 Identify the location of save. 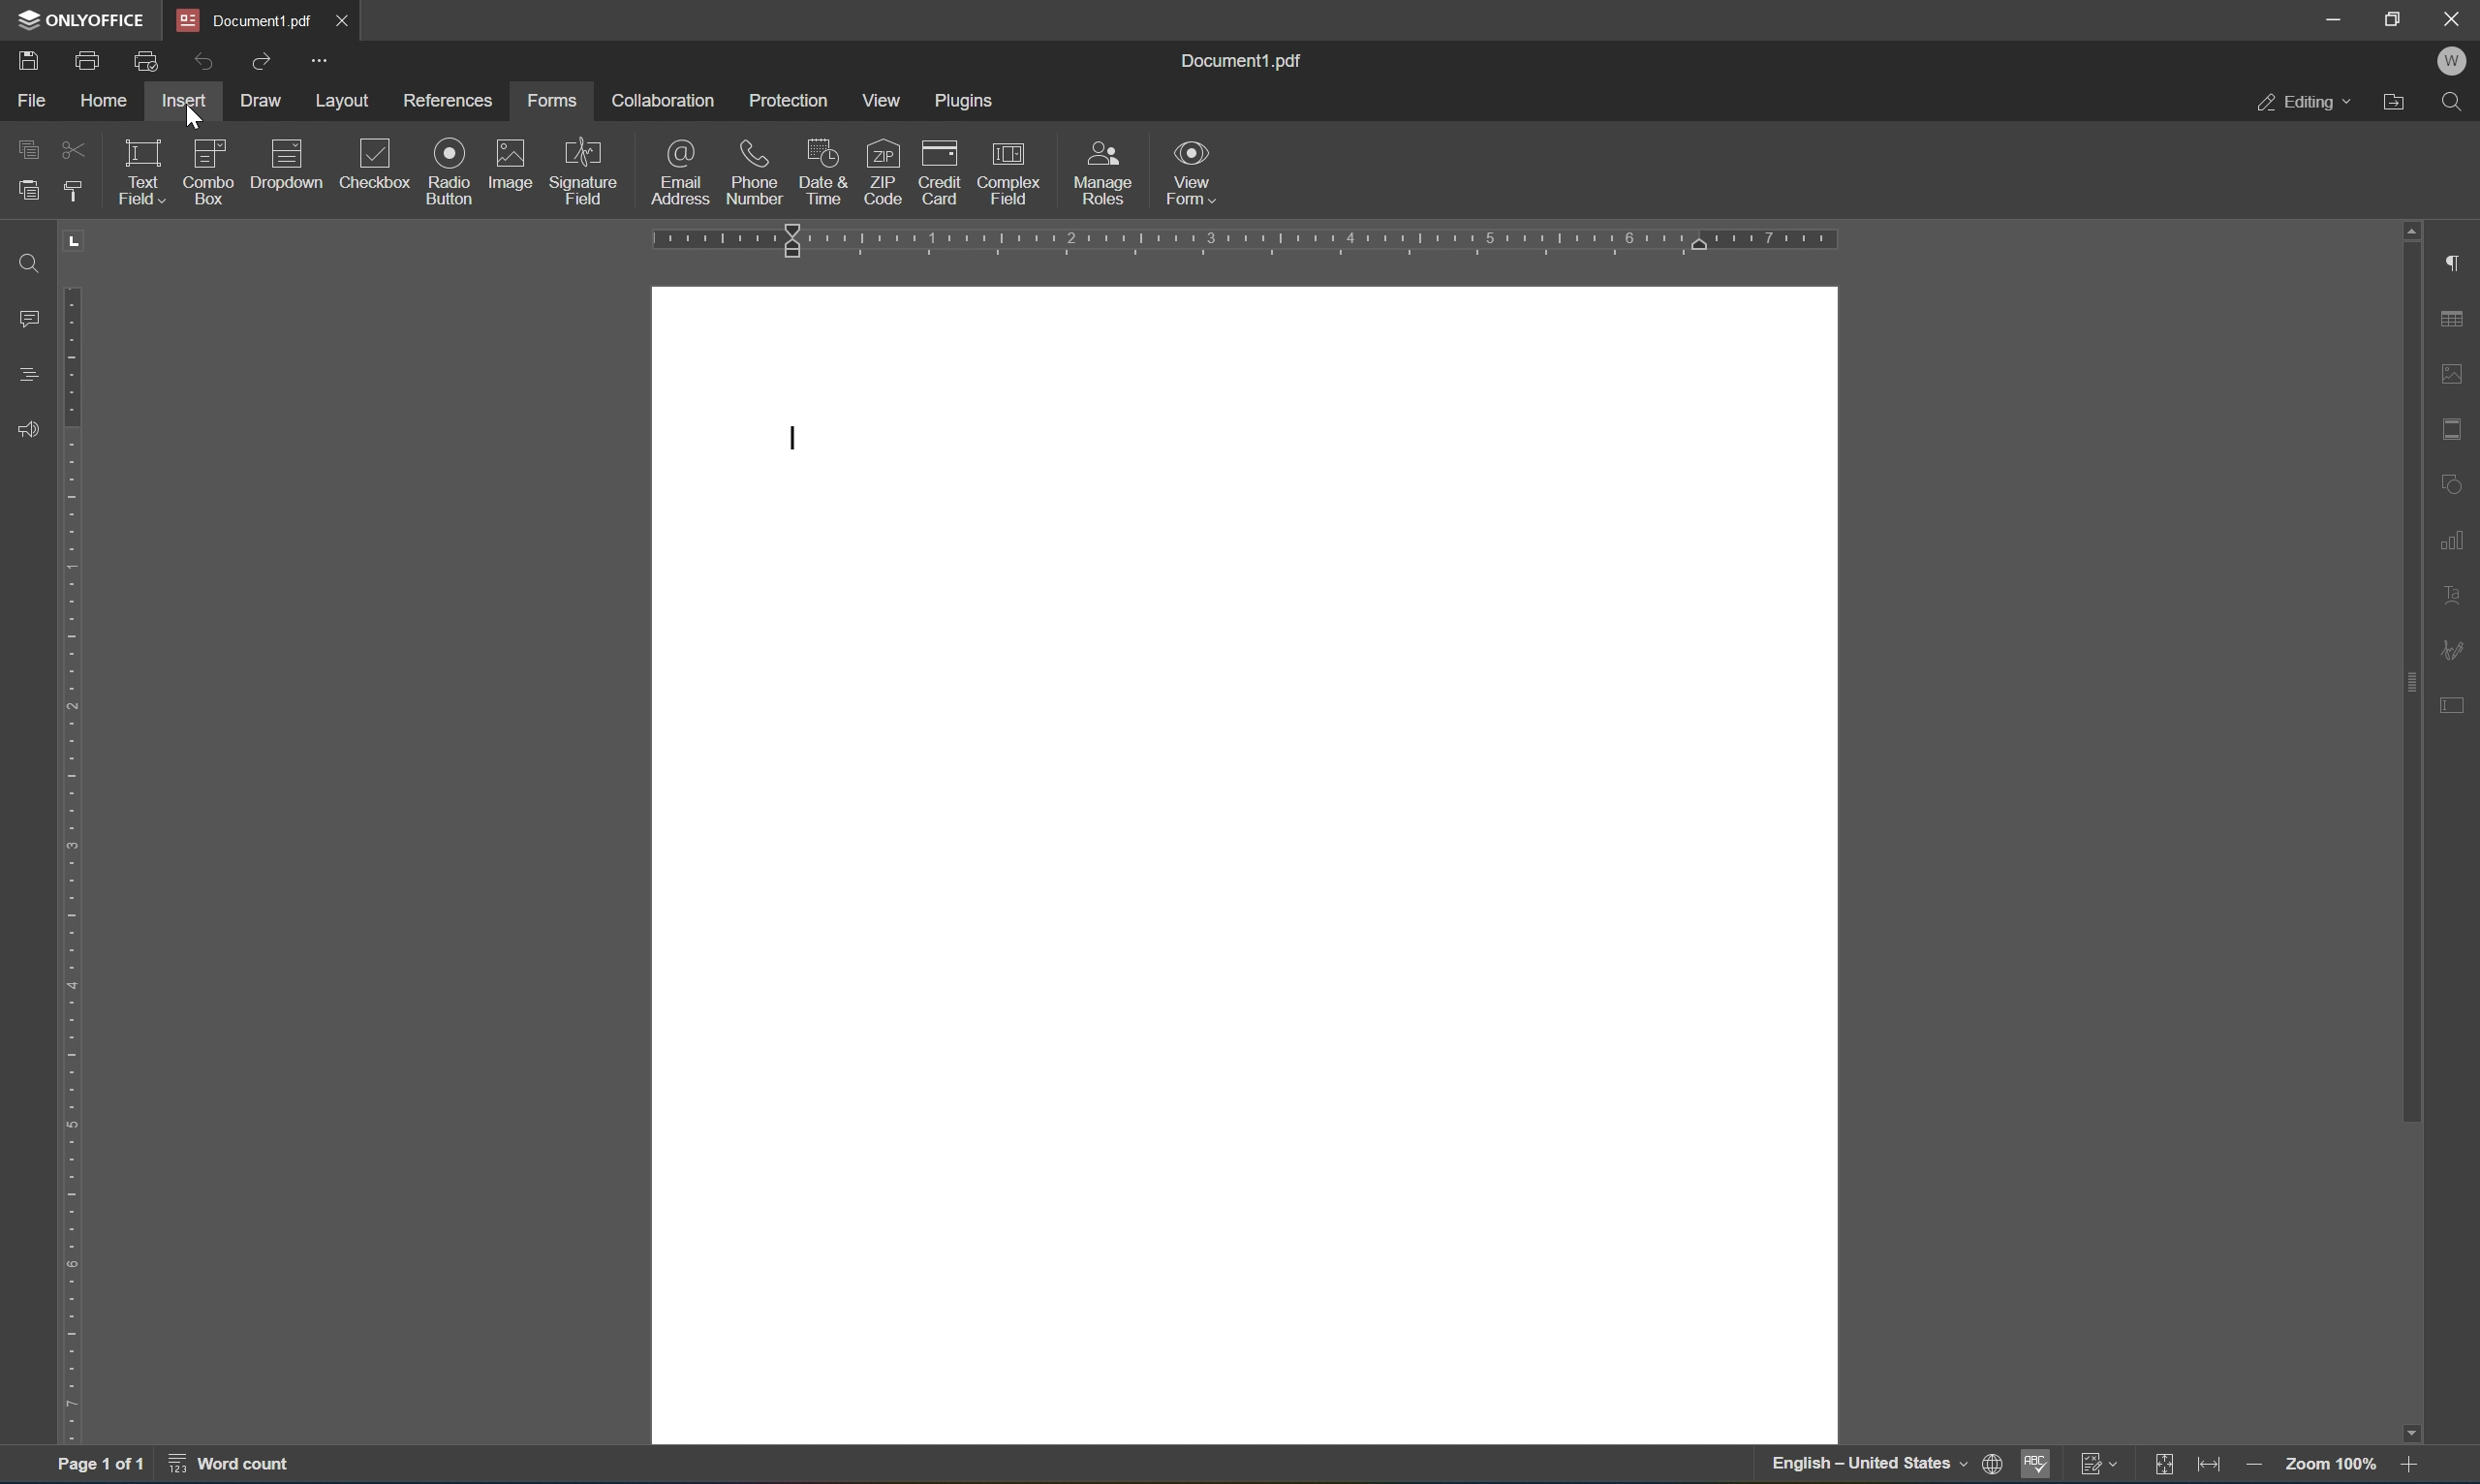
(25, 60).